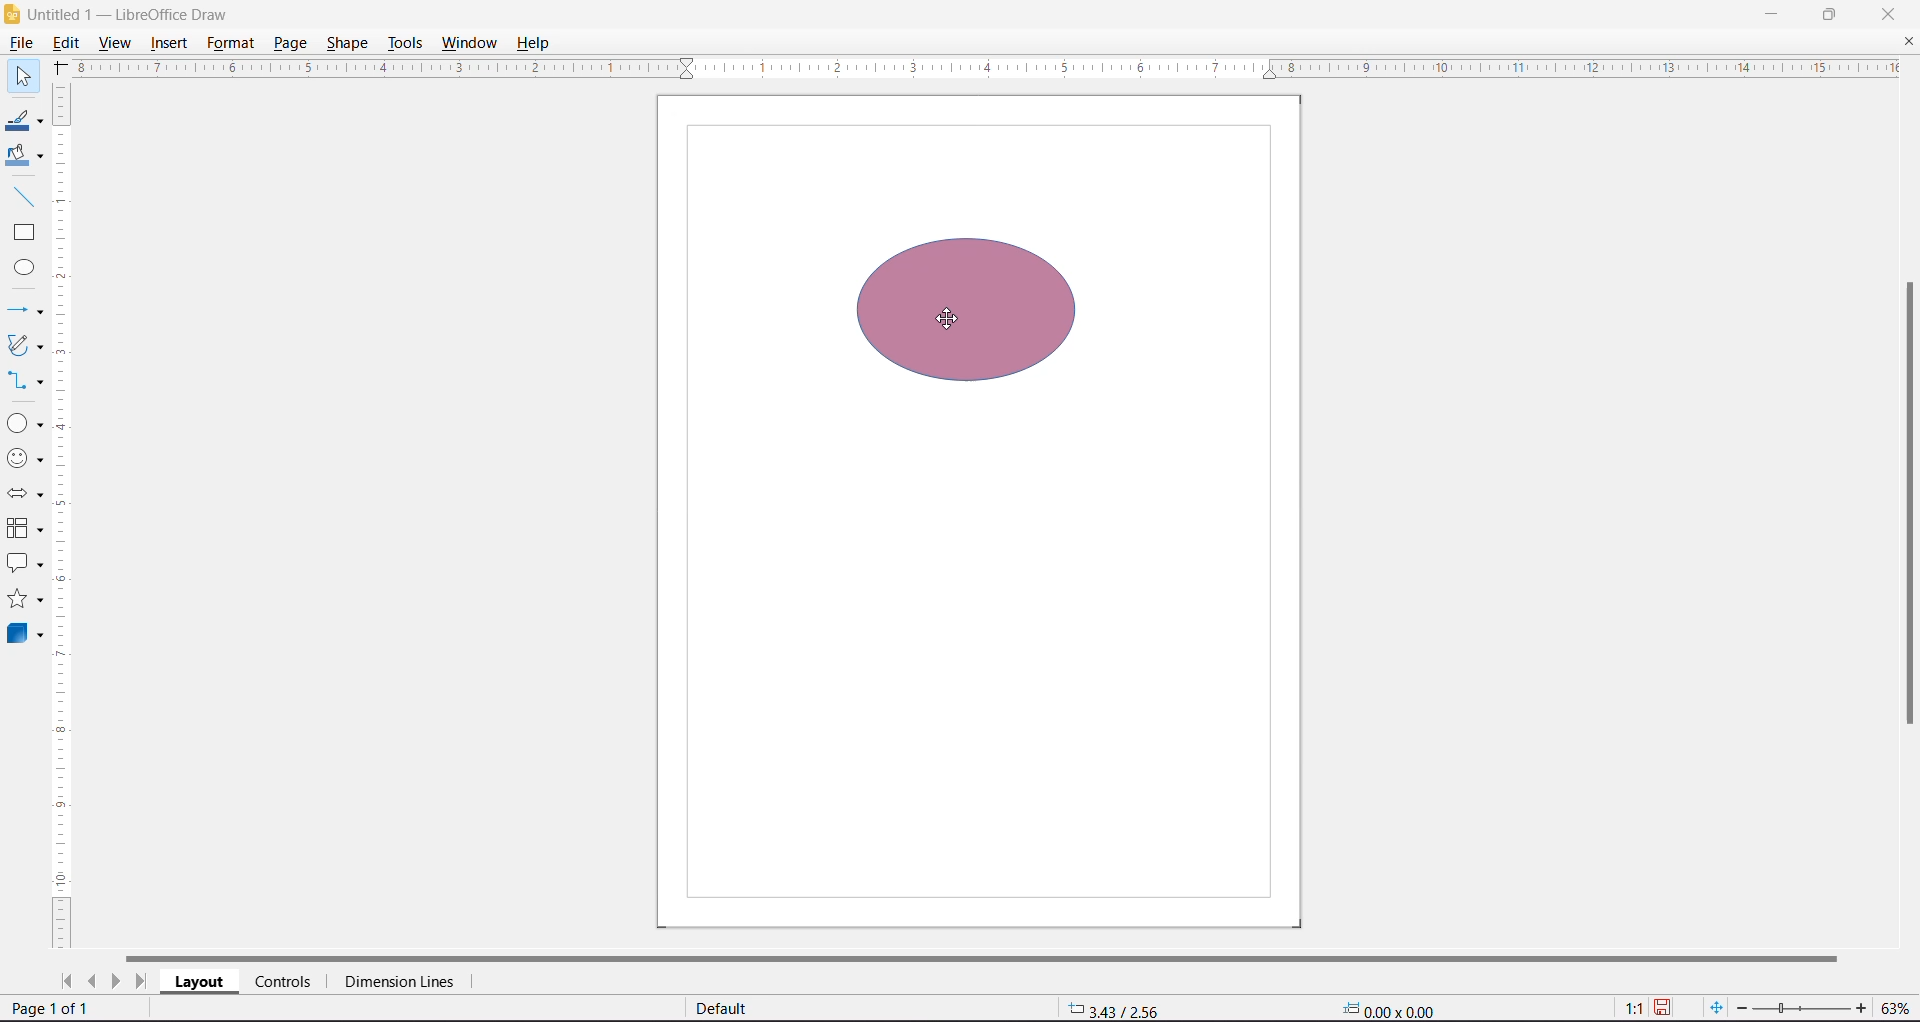 The image size is (1920, 1022). What do you see at coordinates (141, 981) in the screenshot?
I see `Scroll to last page` at bounding box center [141, 981].